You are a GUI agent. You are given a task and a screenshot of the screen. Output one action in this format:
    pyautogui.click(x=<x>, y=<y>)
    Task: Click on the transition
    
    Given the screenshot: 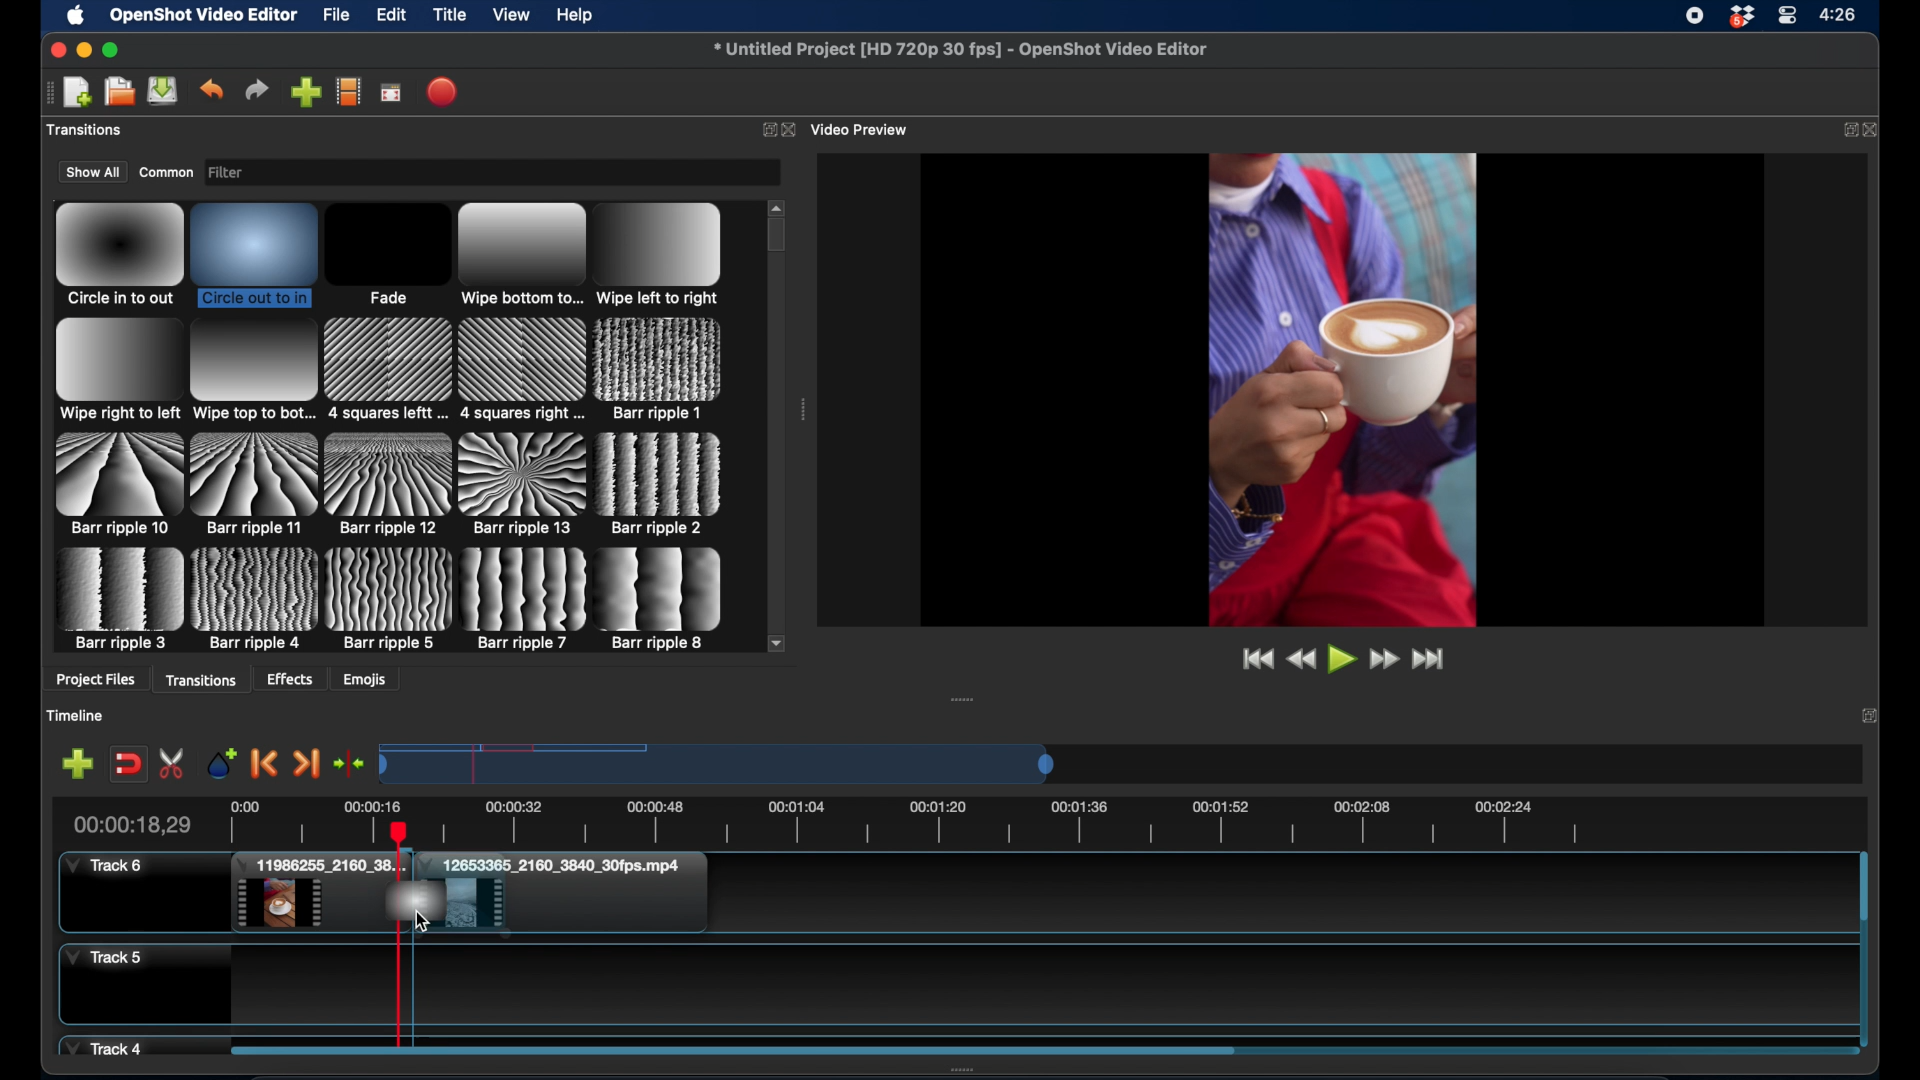 What is the action you would take?
    pyautogui.click(x=521, y=369)
    